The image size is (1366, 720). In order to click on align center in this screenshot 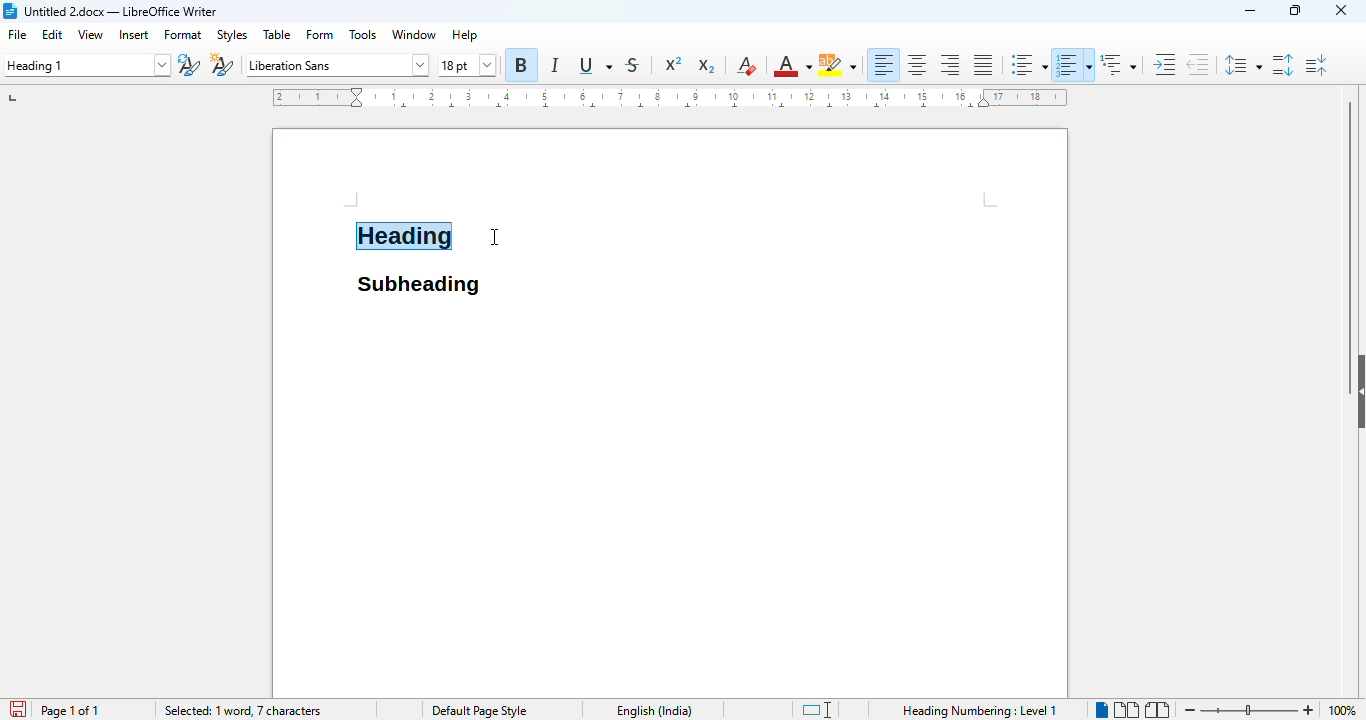, I will do `click(917, 64)`.